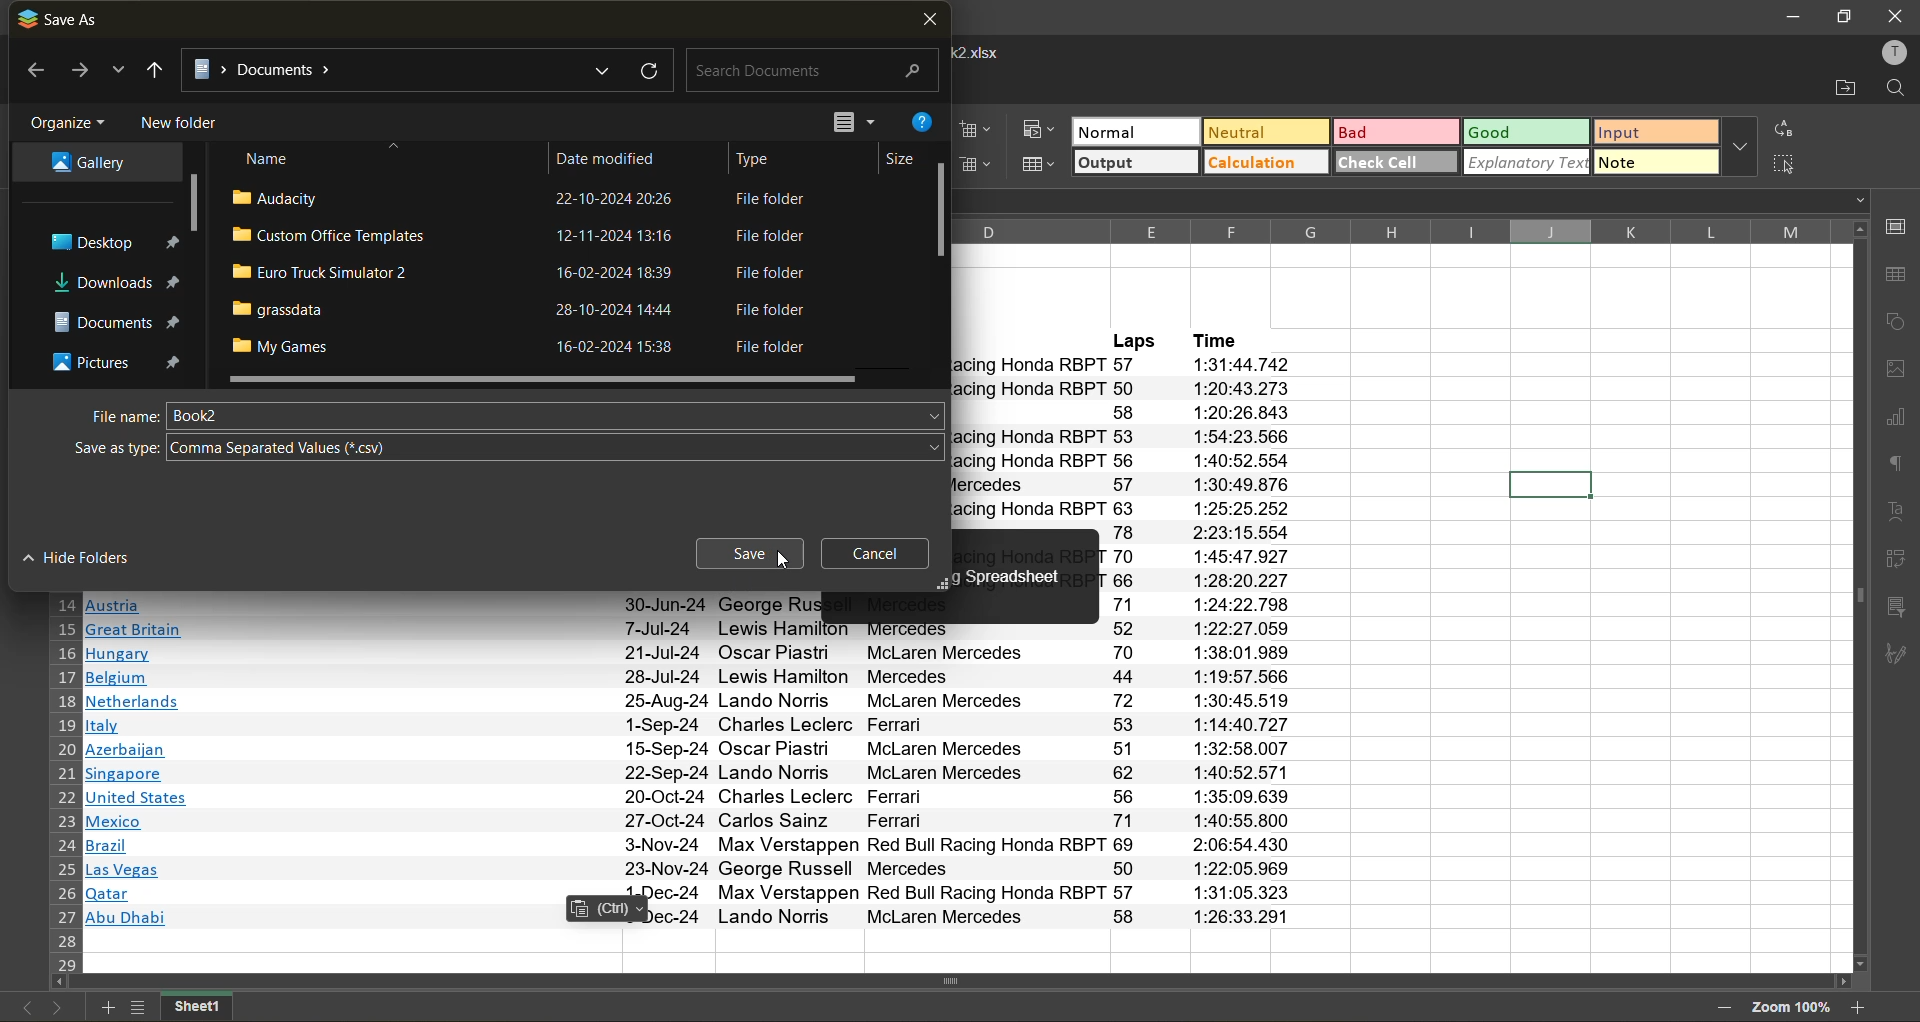 This screenshot has width=1920, height=1022. Describe the element at coordinates (1898, 608) in the screenshot. I see `slicer` at that location.